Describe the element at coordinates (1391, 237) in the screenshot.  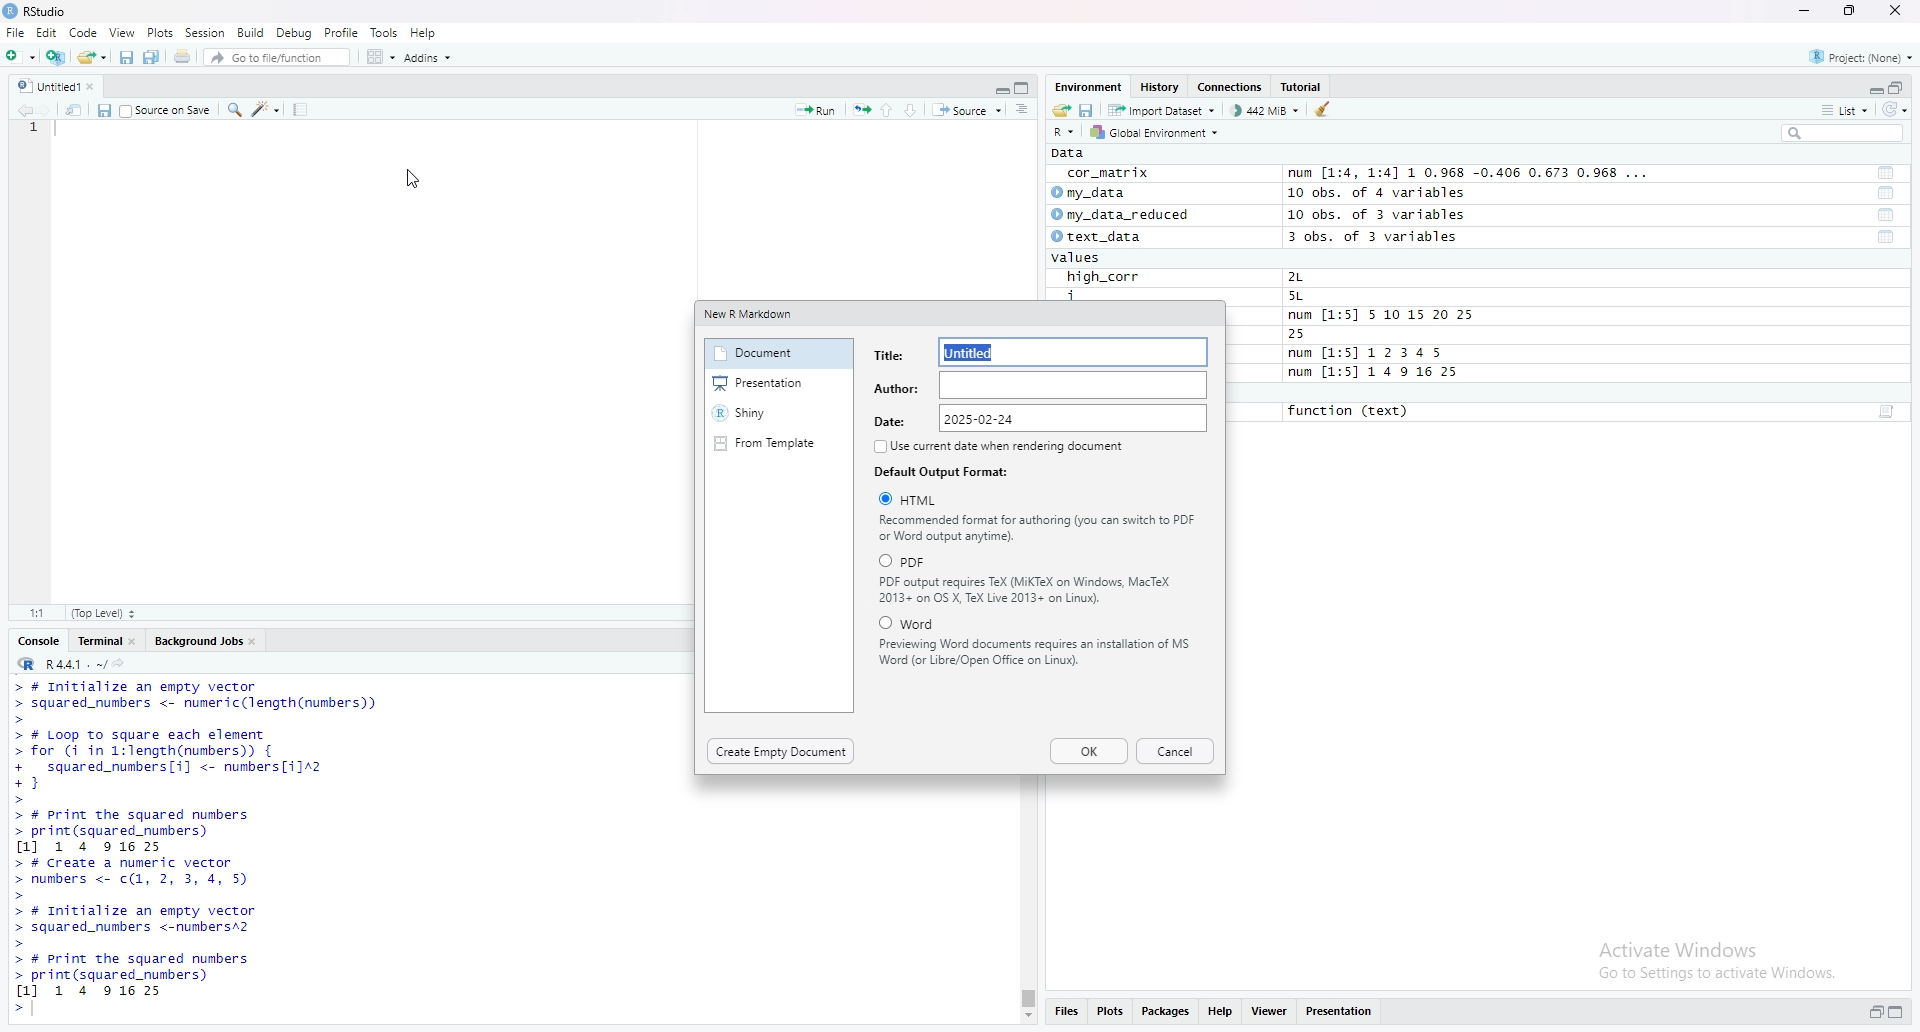
I see `3 obs. of 3 variables` at that location.